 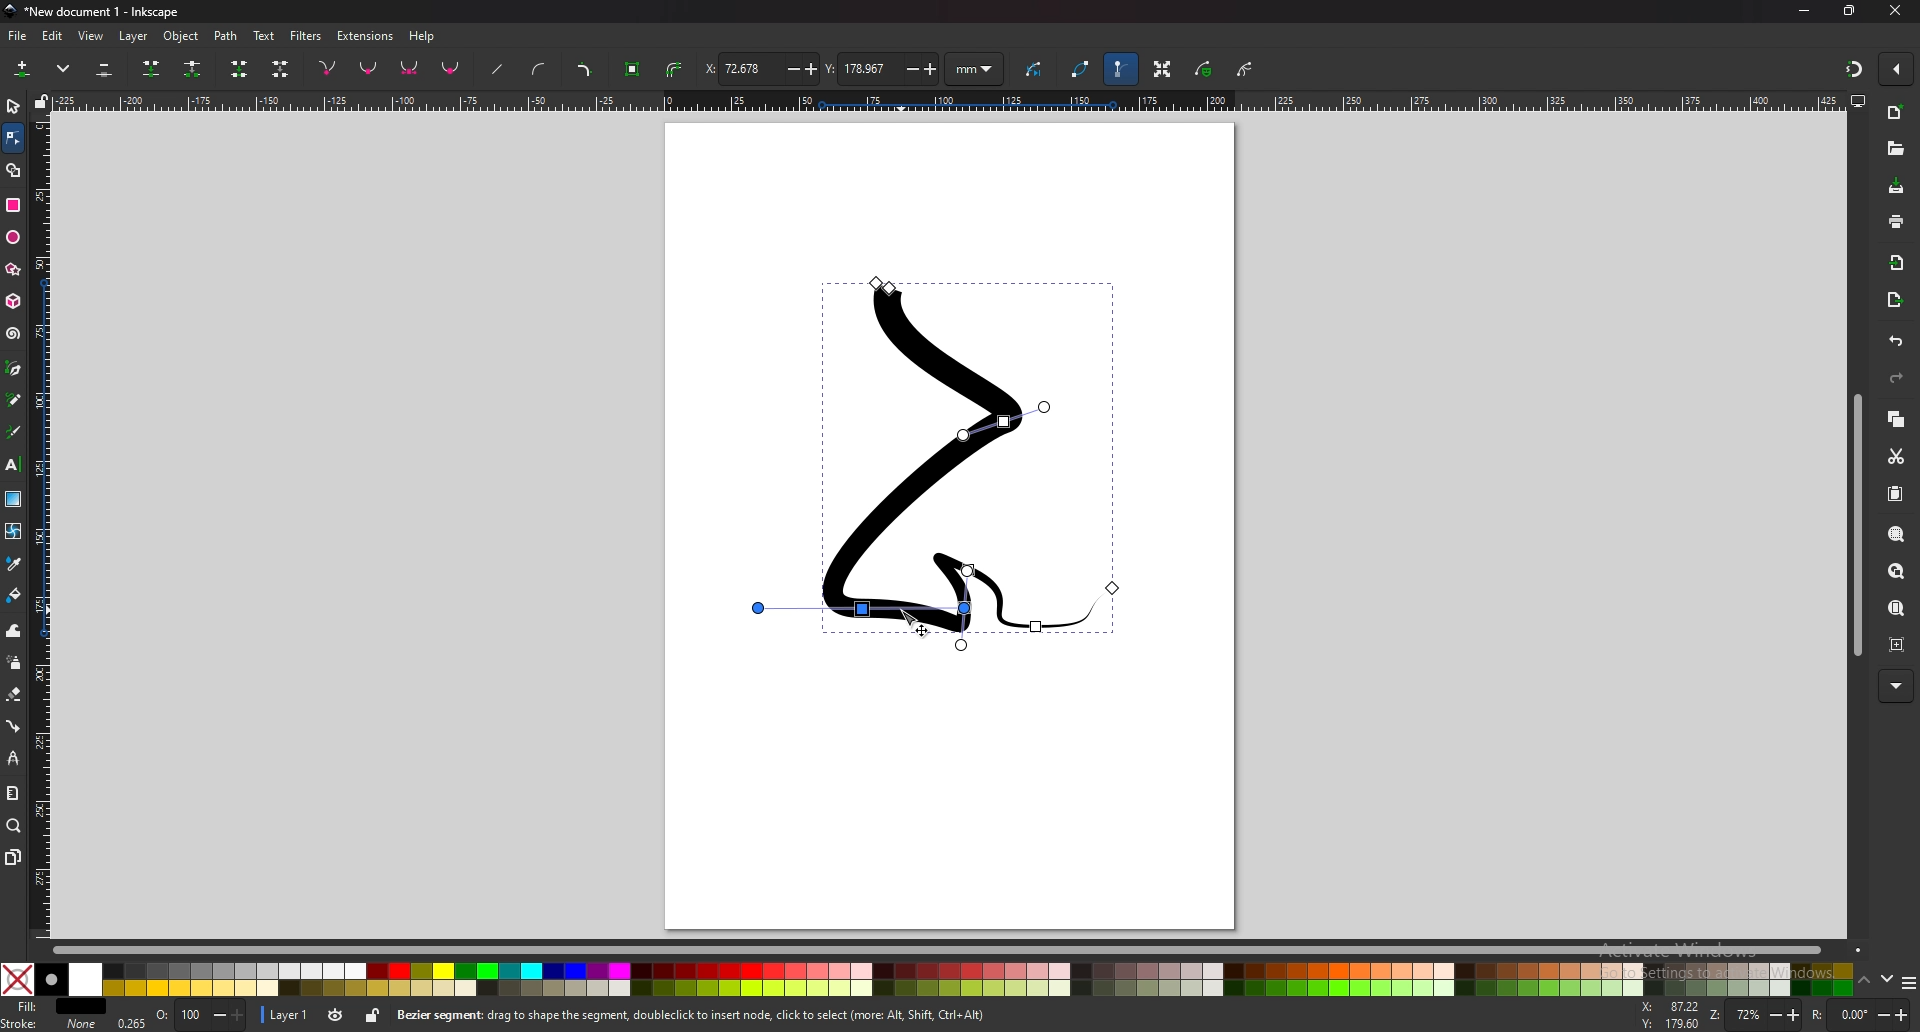 What do you see at coordinates (1895, 188) in the screenshot?
I see `save` at bounding box center [1895, 188].